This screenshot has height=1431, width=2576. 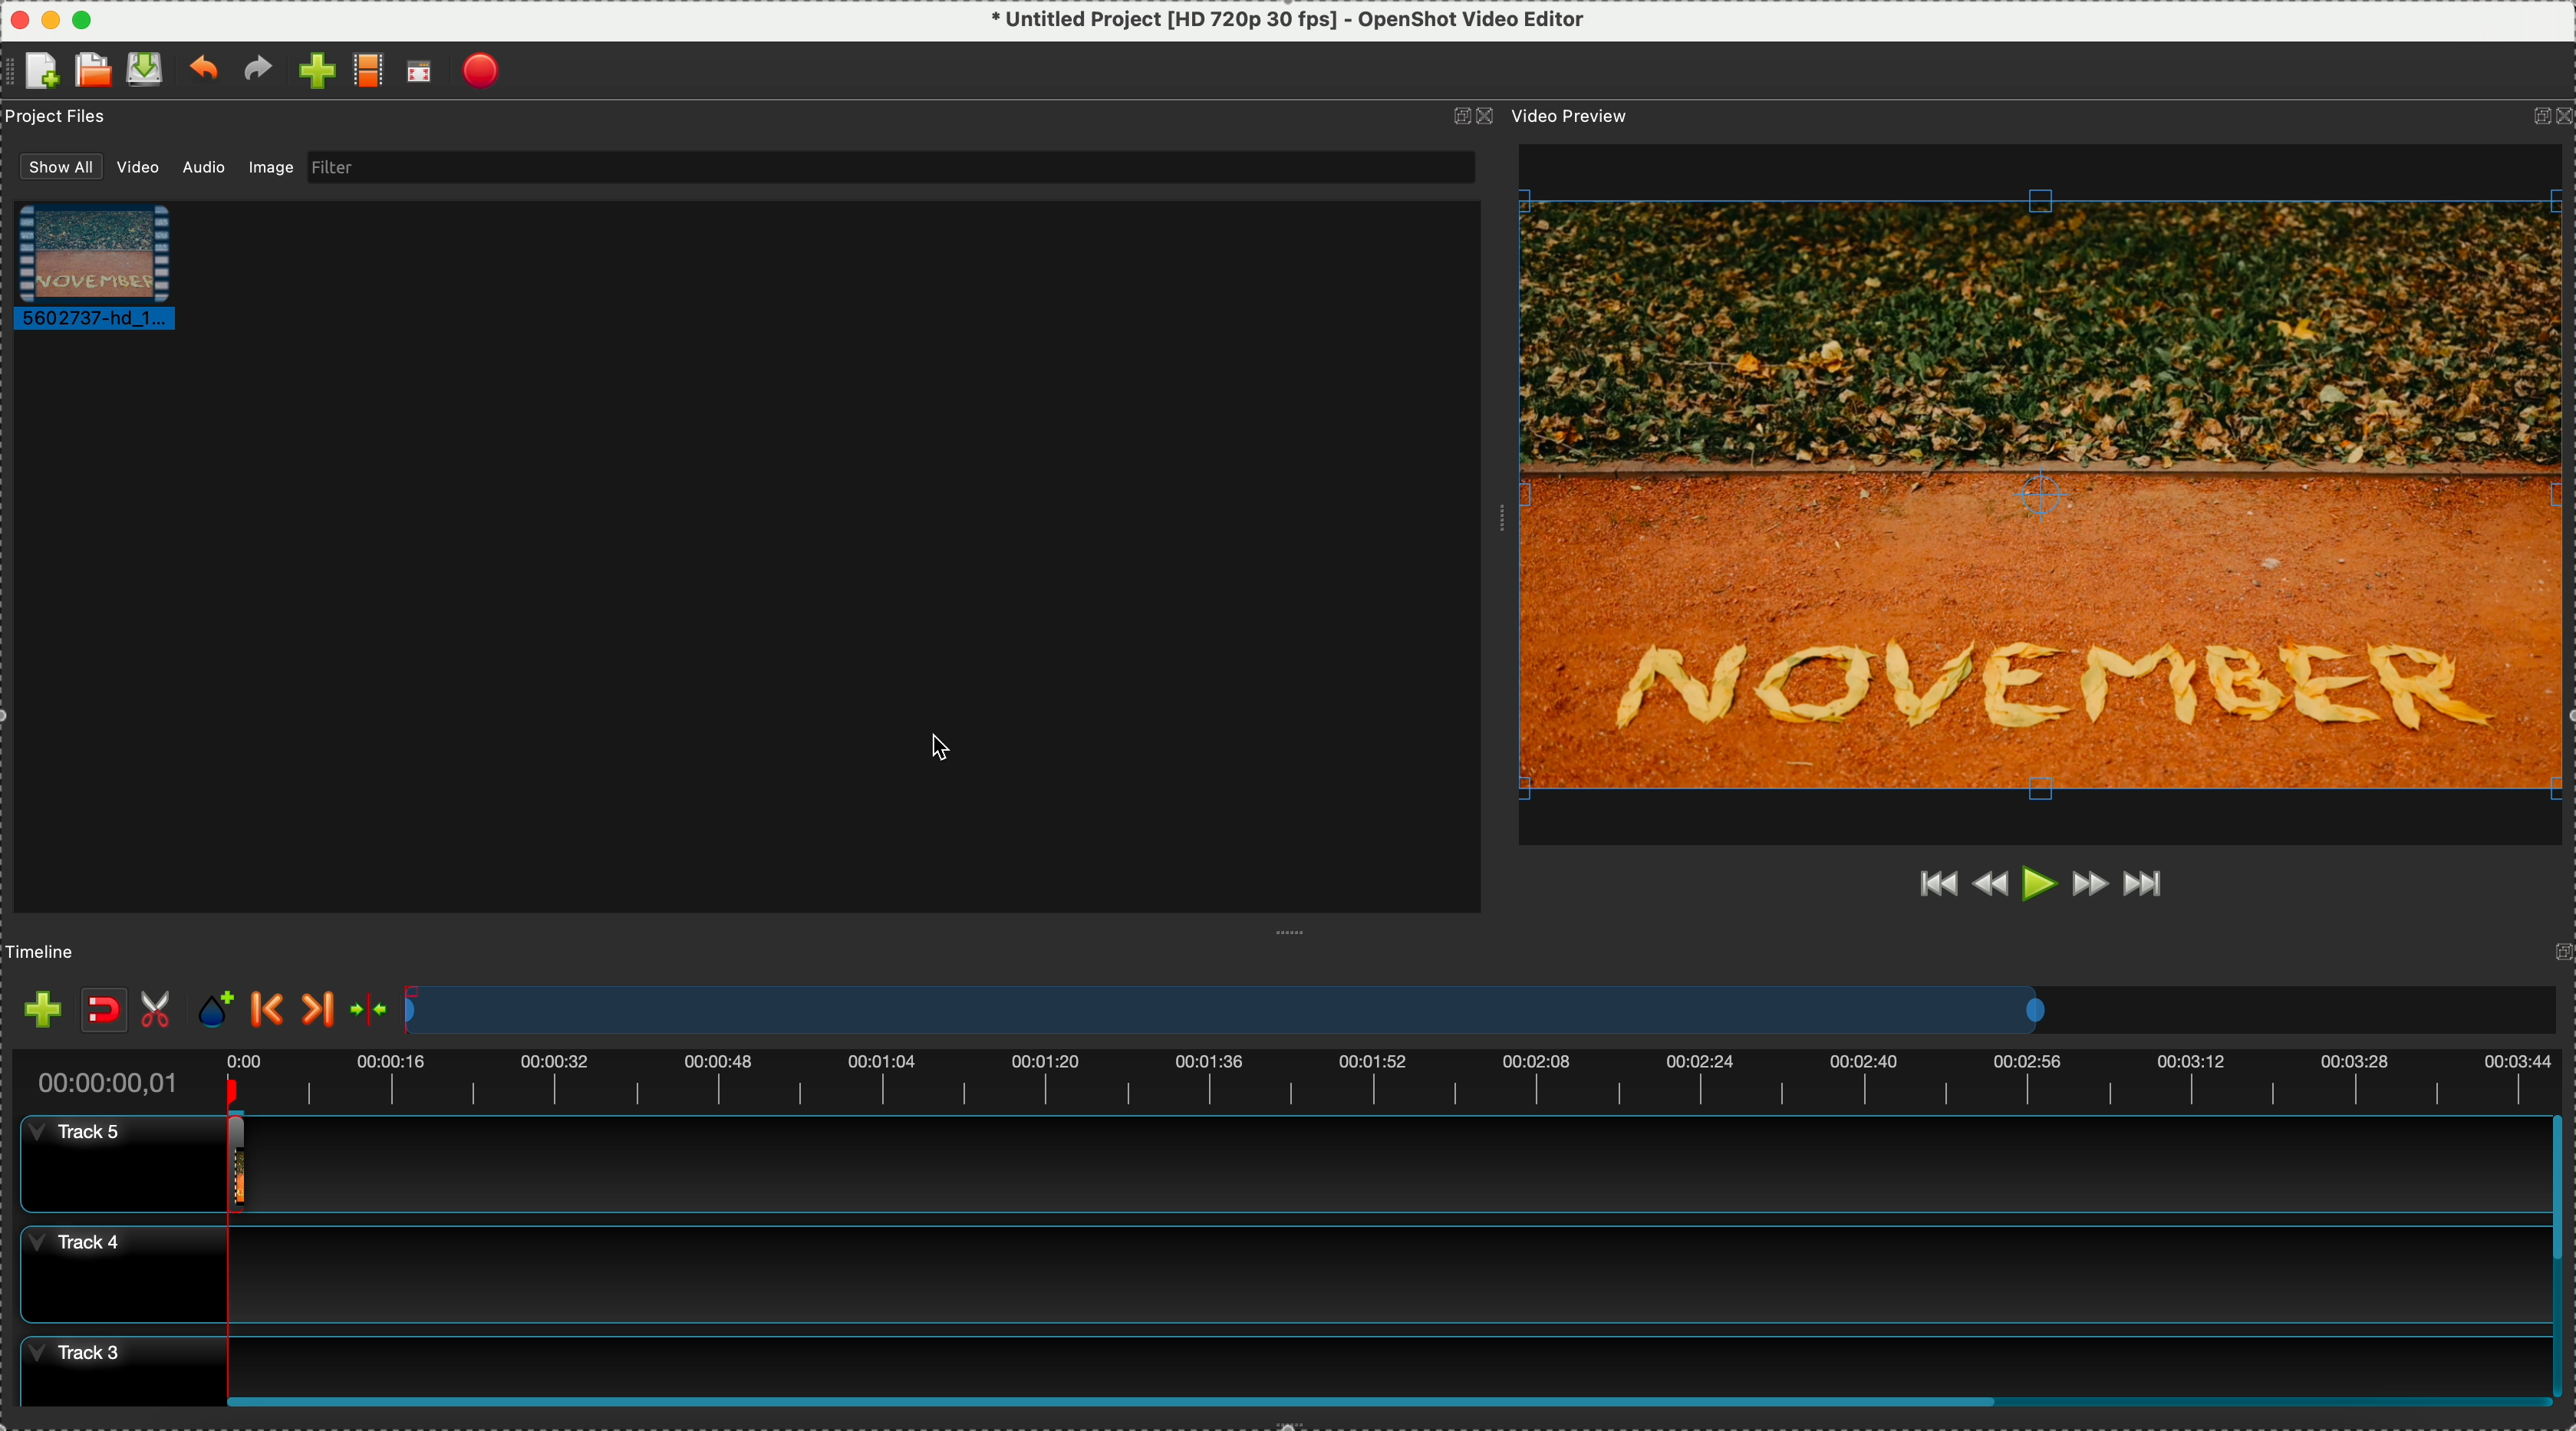 I want to click on play, so click(x=2040, y=885).